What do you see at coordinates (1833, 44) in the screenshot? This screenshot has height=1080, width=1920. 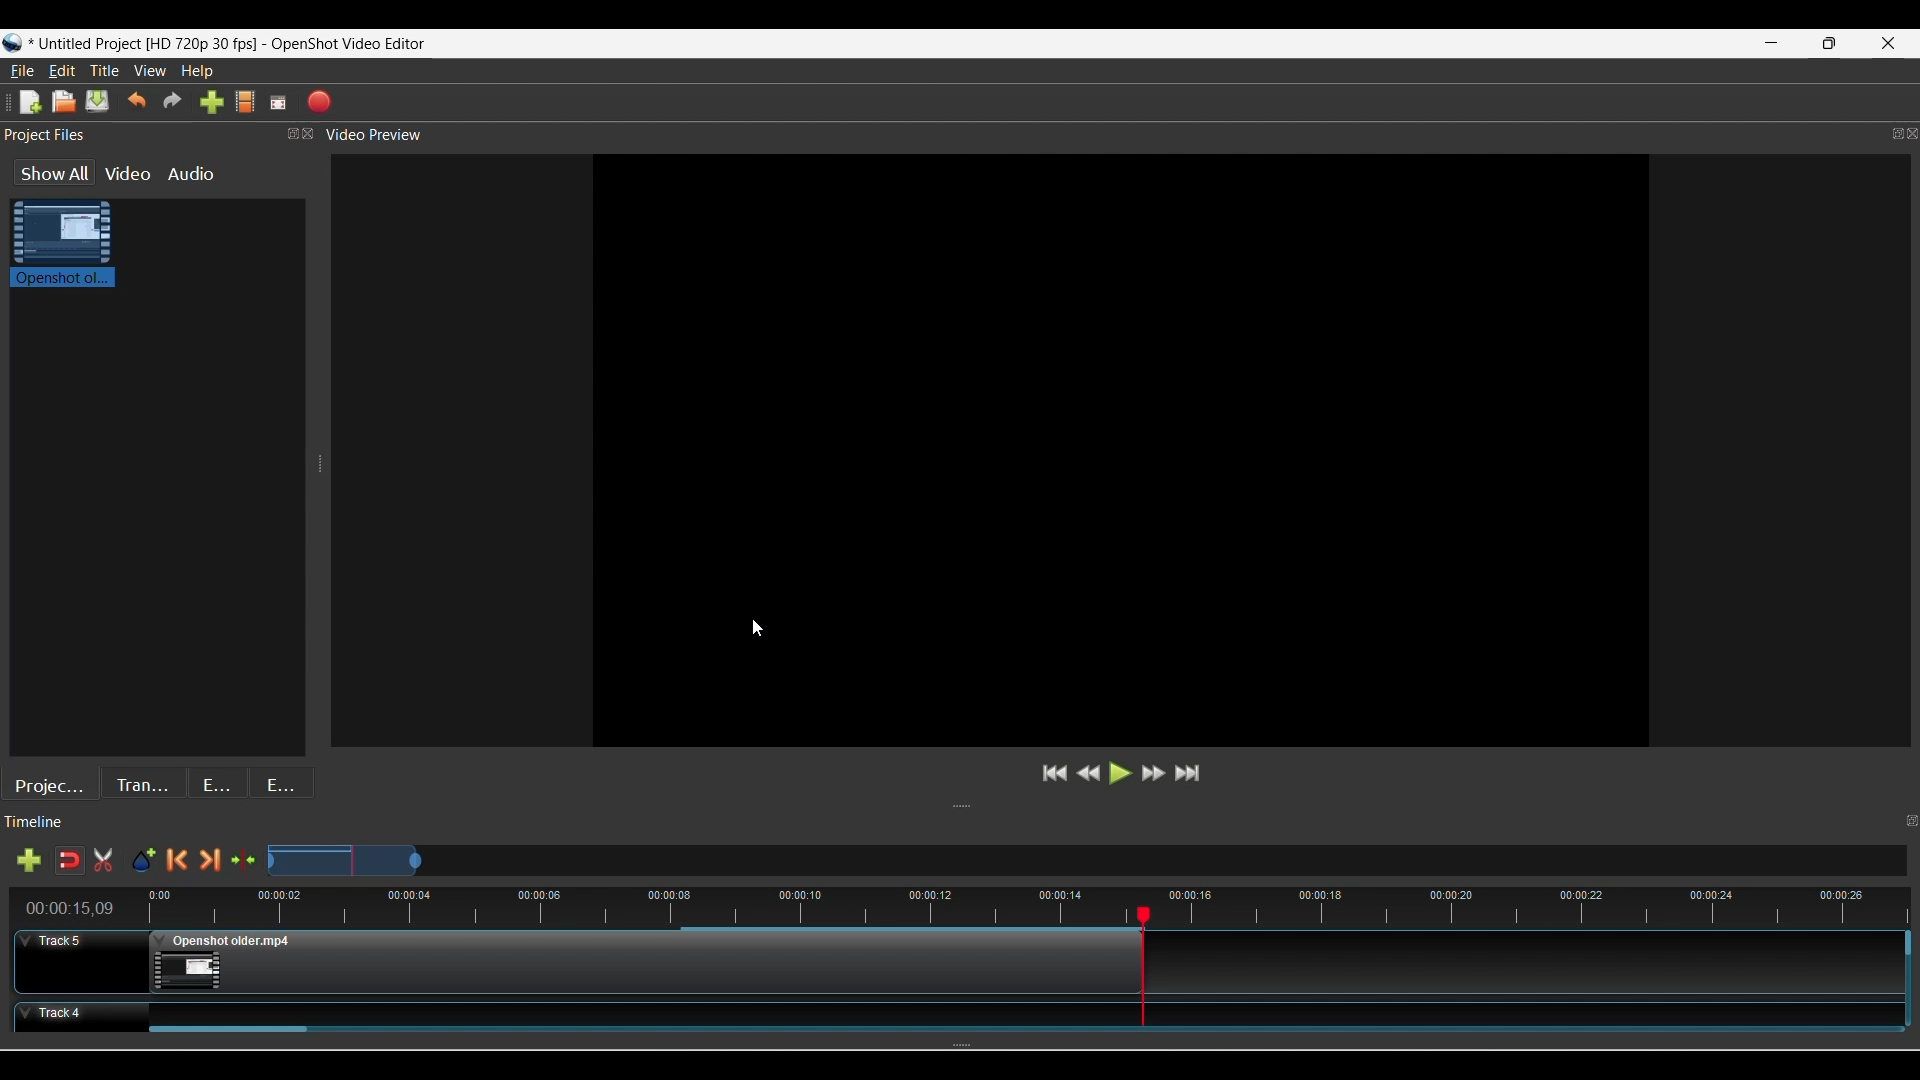 I see `Restore` at bounding box center [1833, 44].